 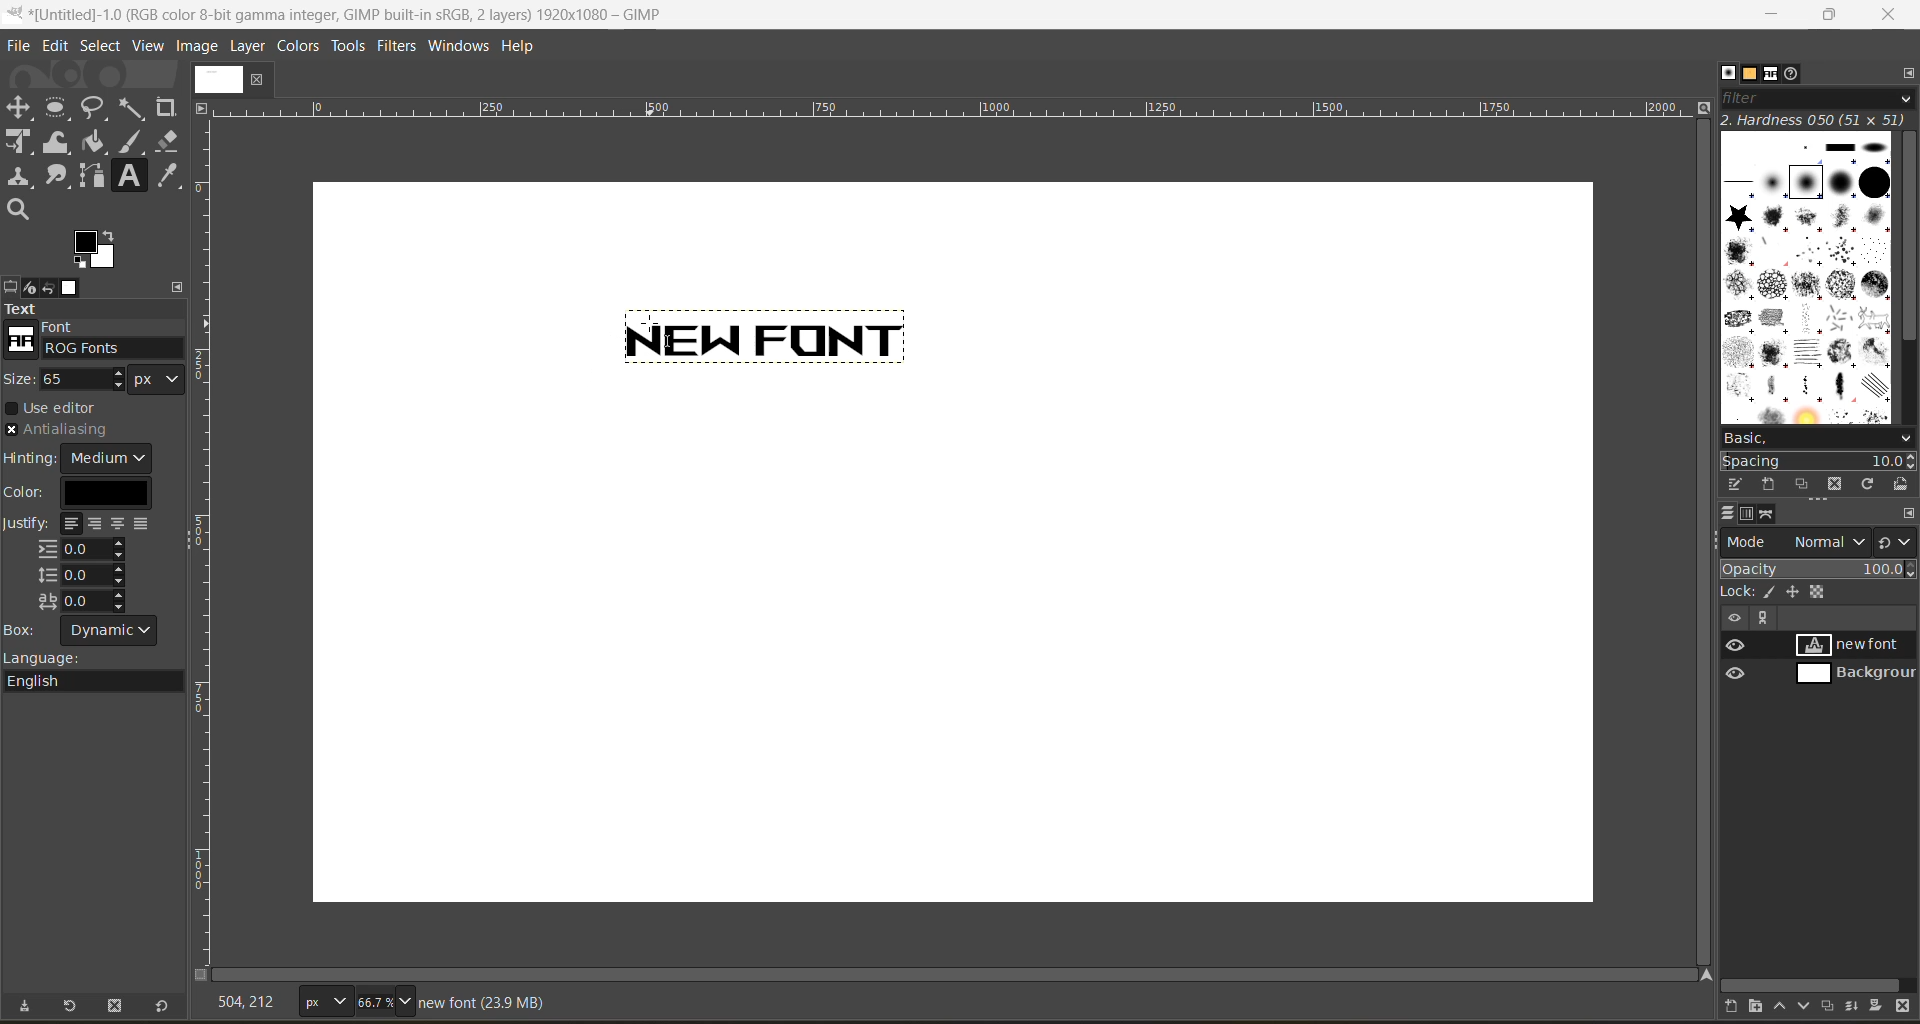 I want to click on maximize, so click(x=1836, y=15).